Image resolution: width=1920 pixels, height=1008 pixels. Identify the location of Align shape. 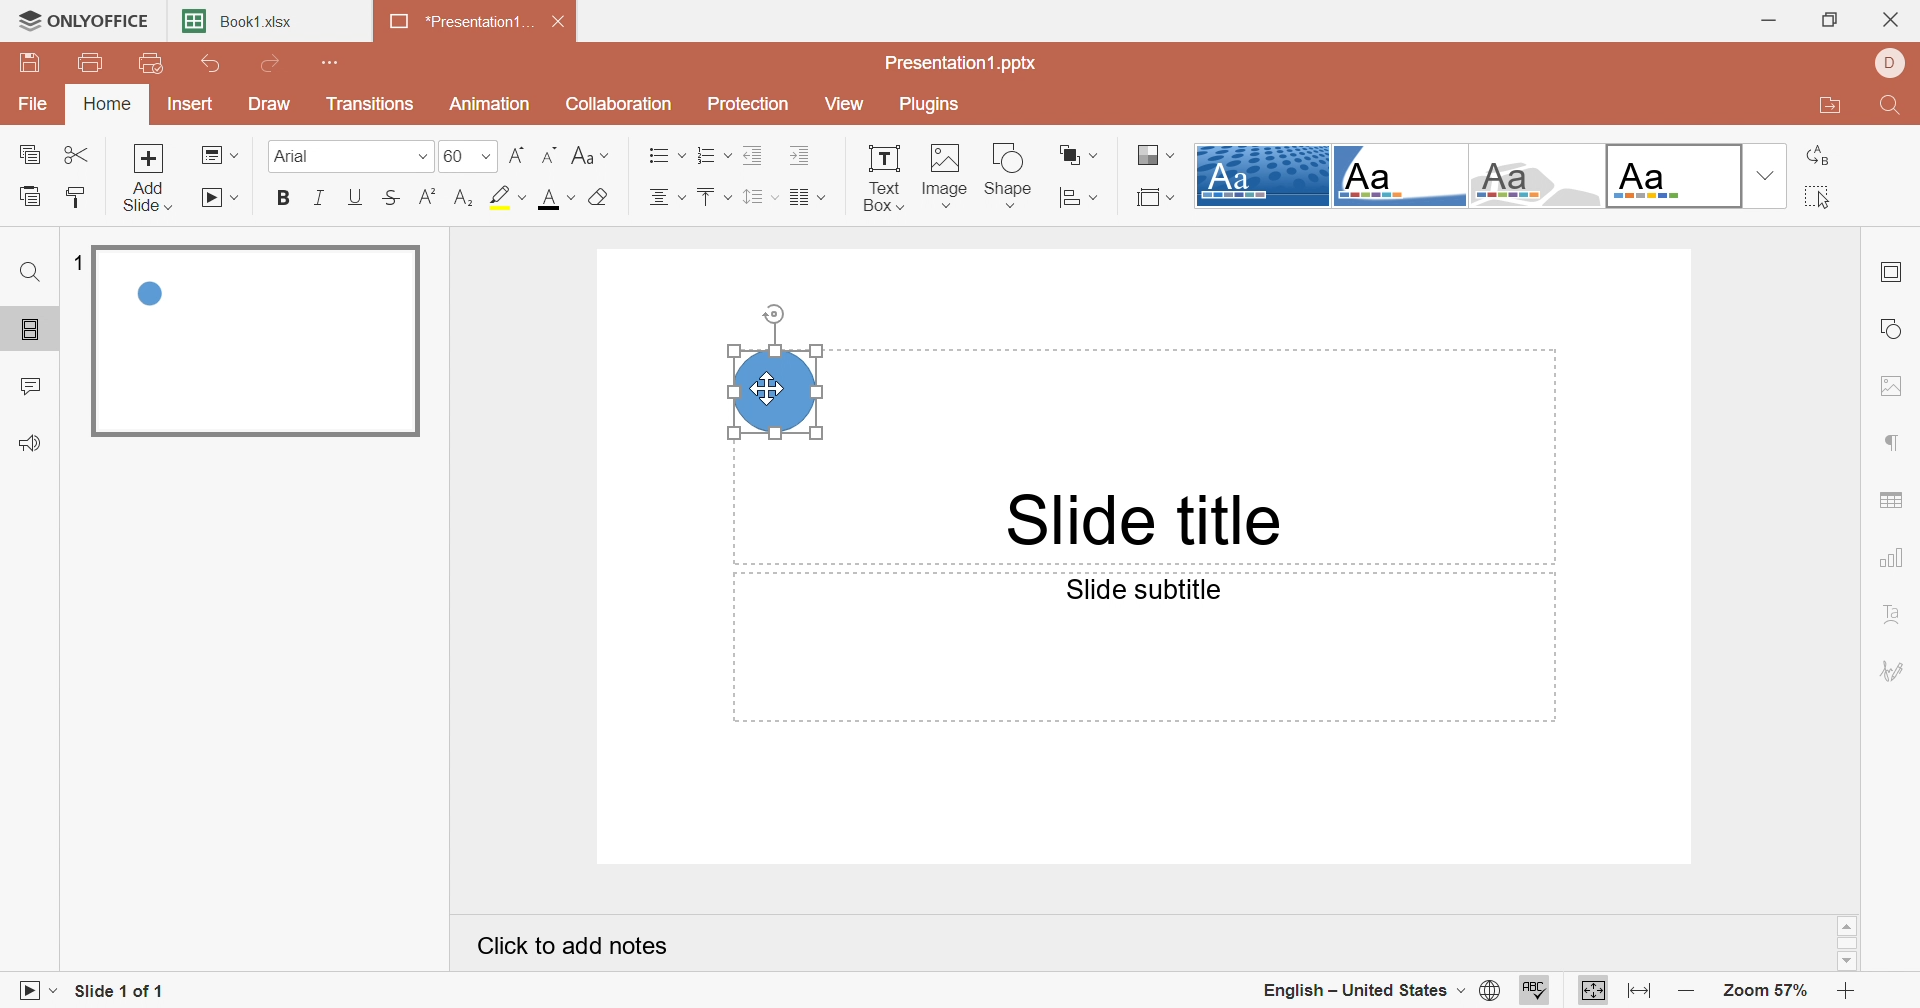
(1081, 198).